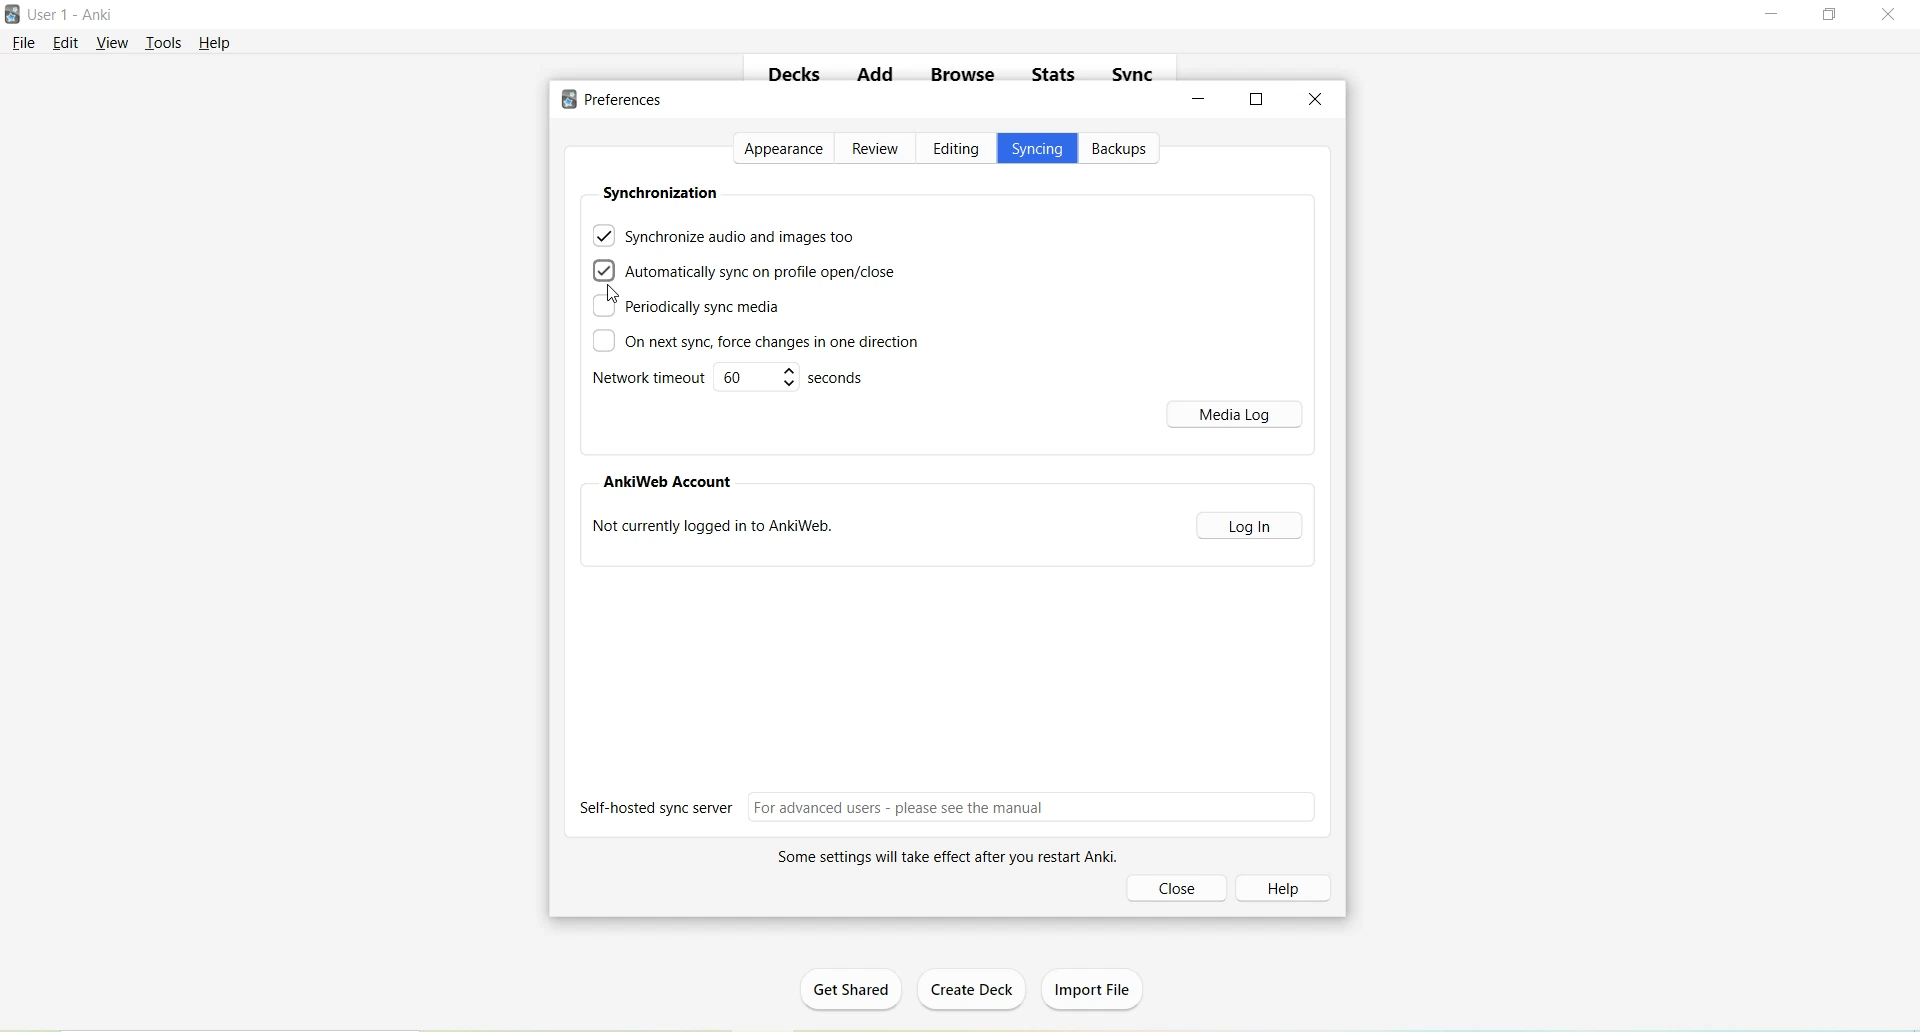  Describe the element at coordinates (1893, 15) in the screenshot. I see `Close` at that location.